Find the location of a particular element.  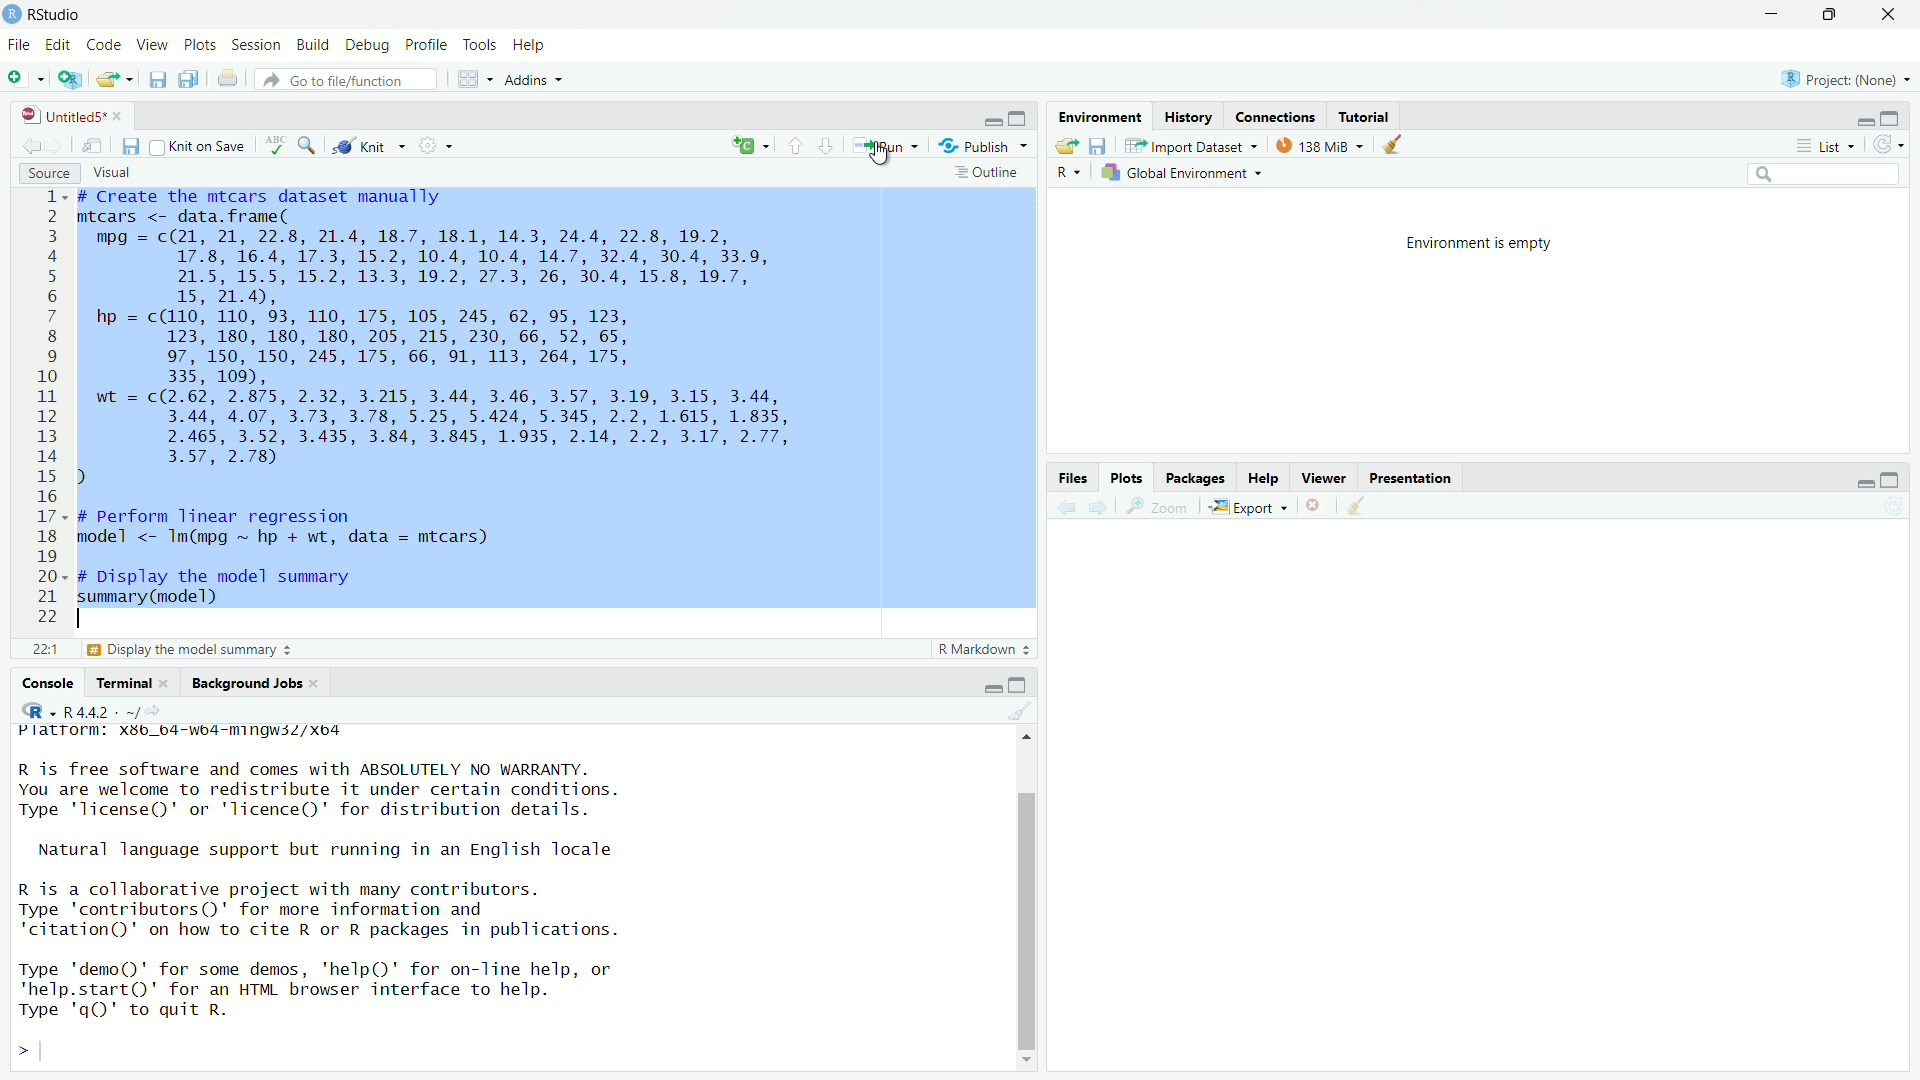

import dataset is located at coordinates (1183, 147).